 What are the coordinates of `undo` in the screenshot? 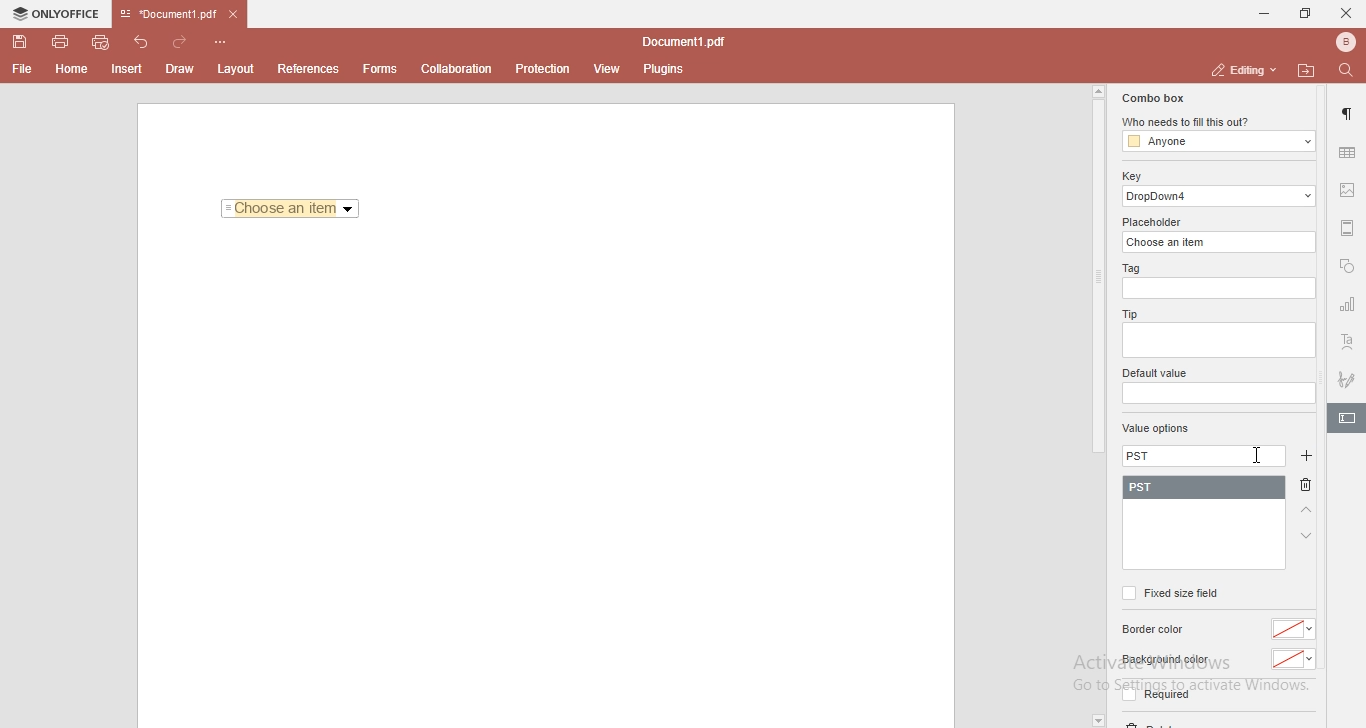 It's located at (144, 40).